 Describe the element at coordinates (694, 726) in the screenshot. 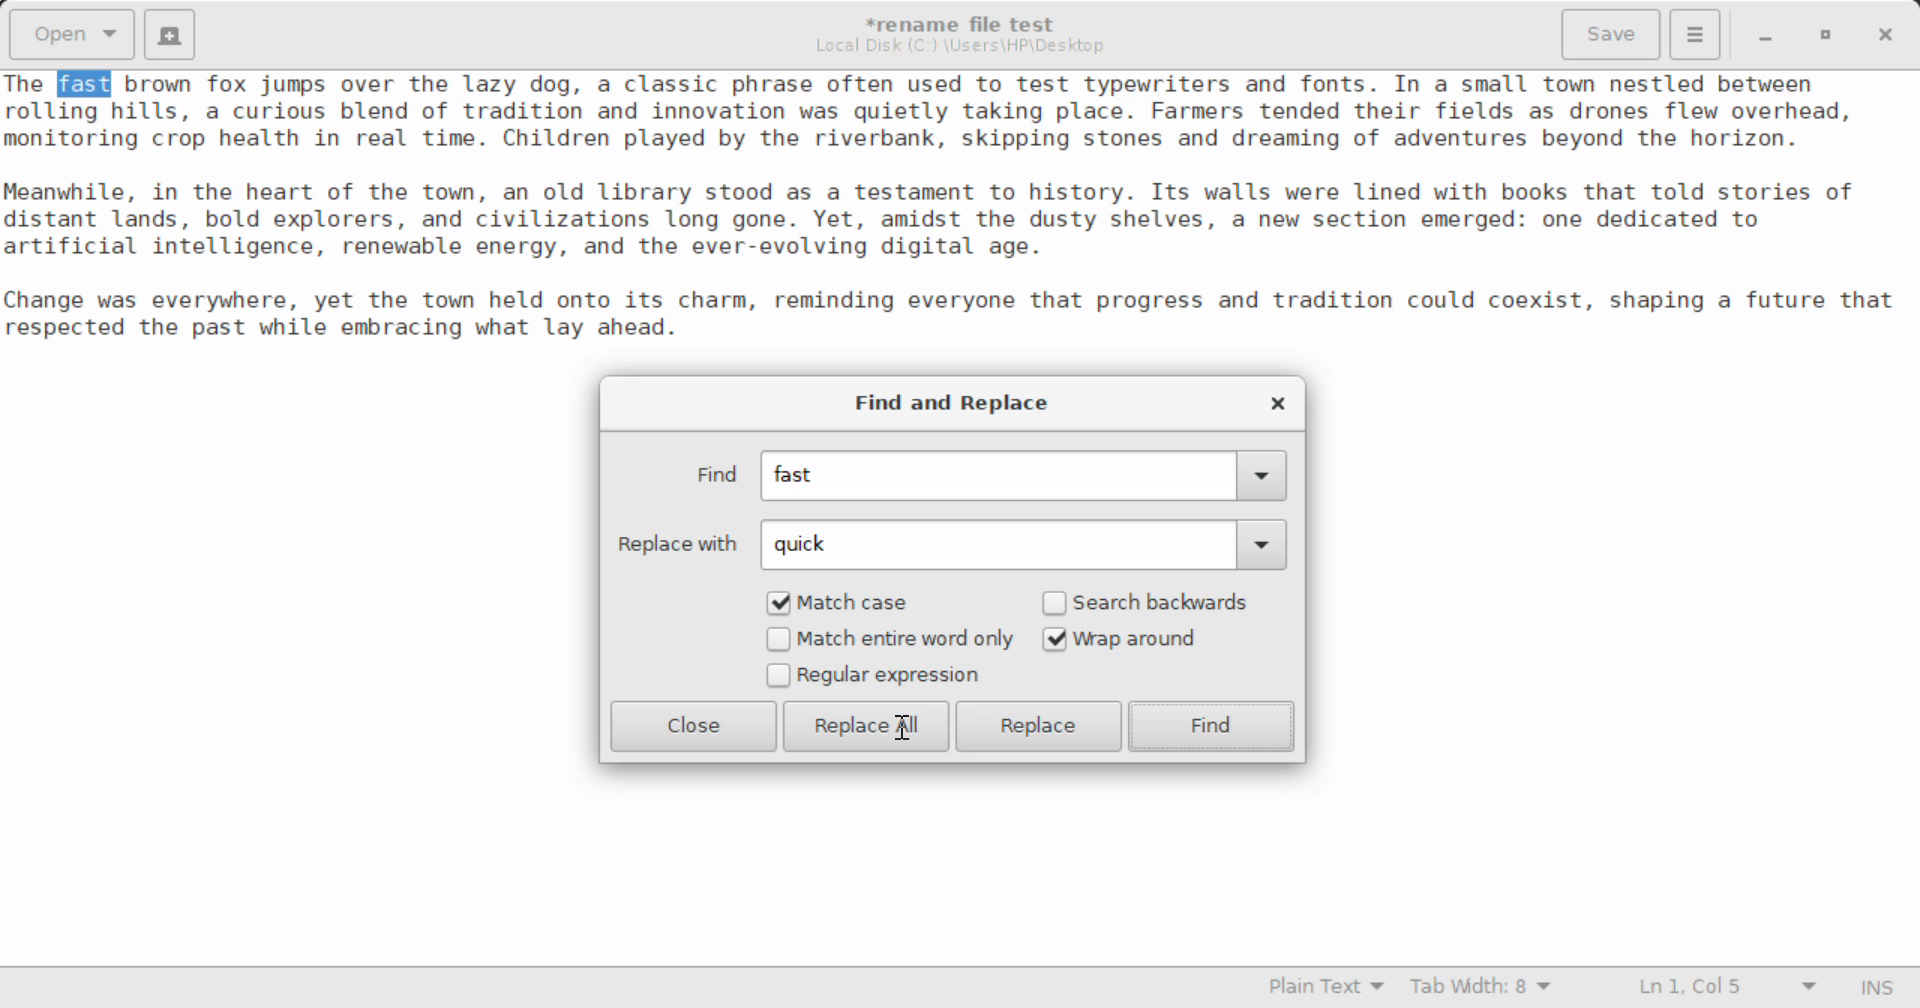

I see `Close` at that location.